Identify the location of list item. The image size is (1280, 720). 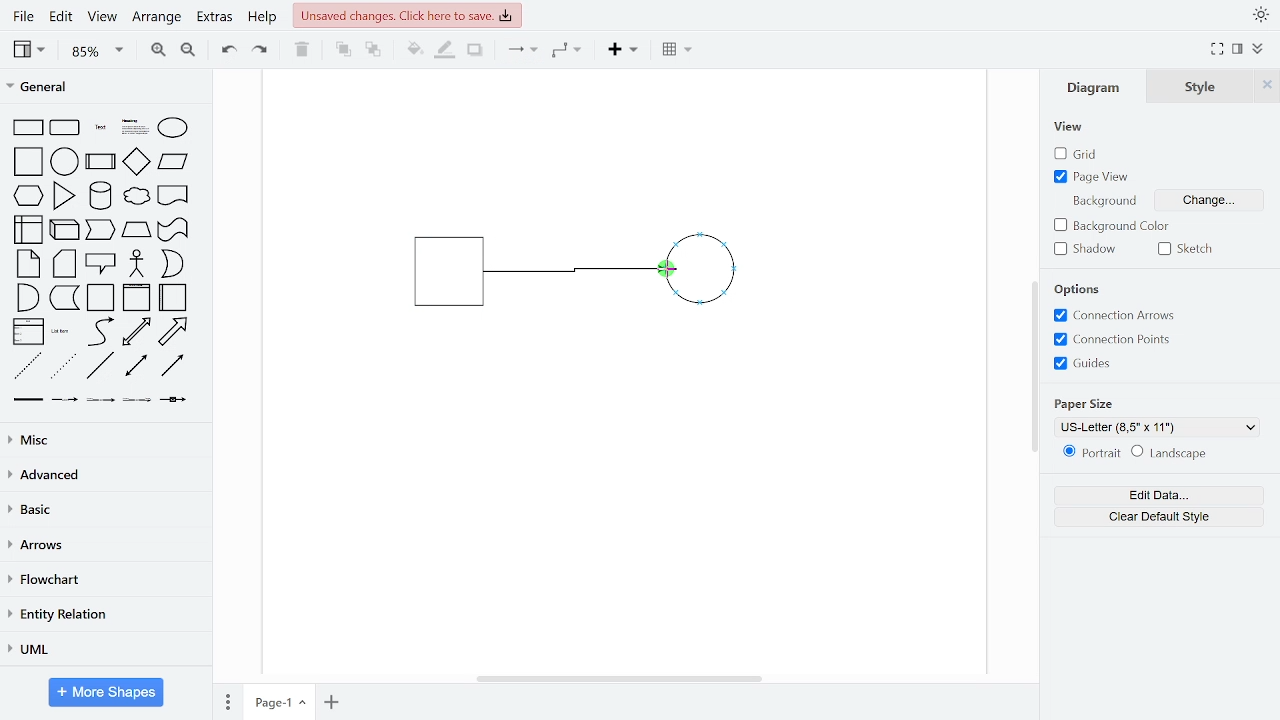
(61, 331).